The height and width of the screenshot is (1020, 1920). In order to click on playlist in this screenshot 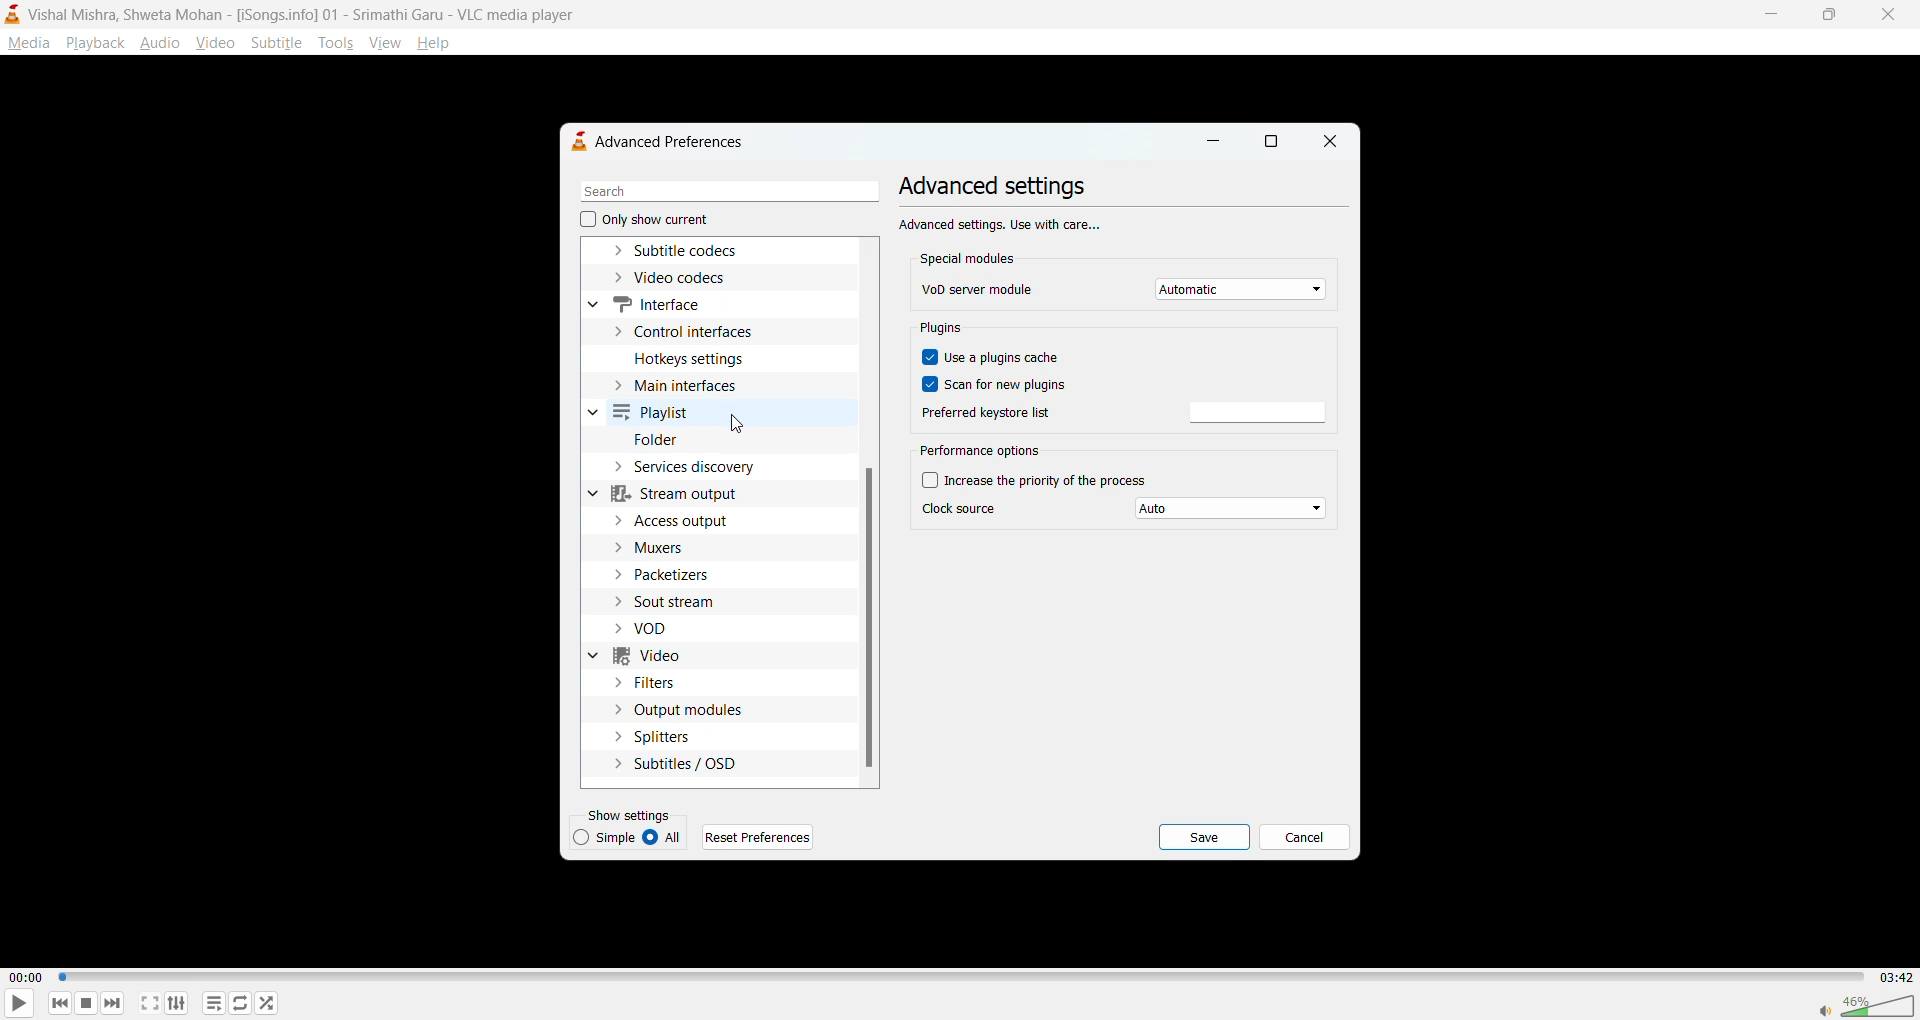, I will do `click(217, 1004)`.